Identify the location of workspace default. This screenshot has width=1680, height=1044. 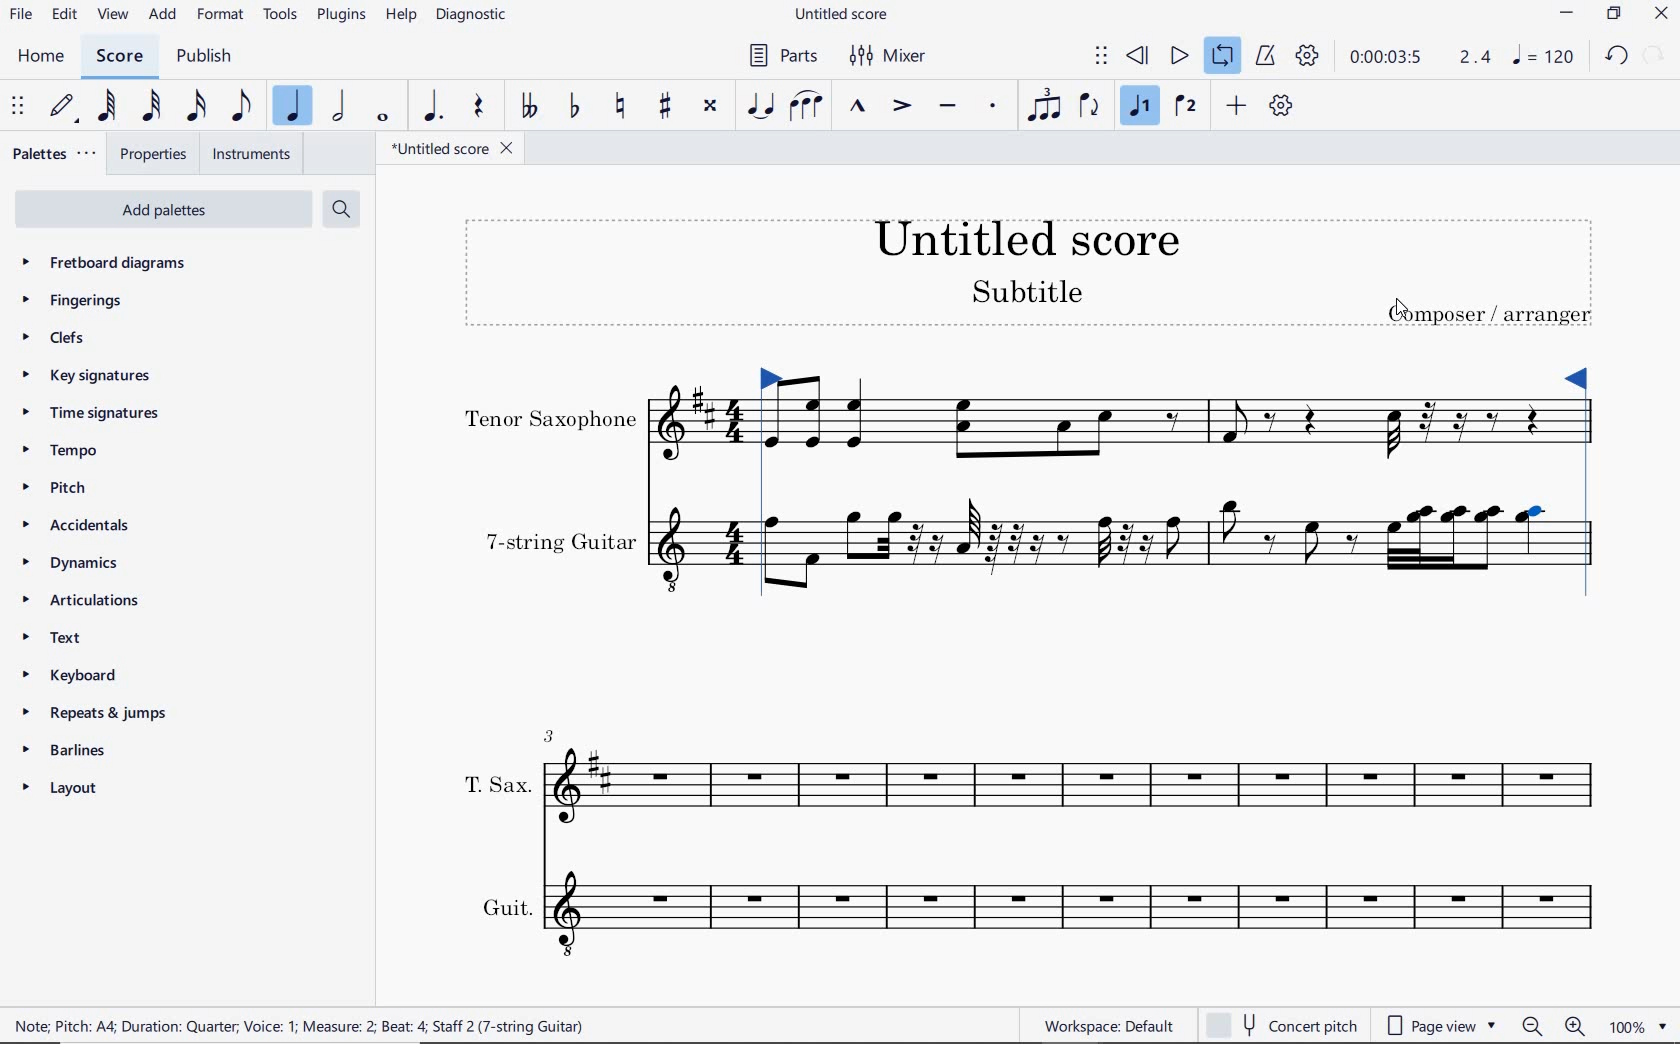
(1106, 1025).